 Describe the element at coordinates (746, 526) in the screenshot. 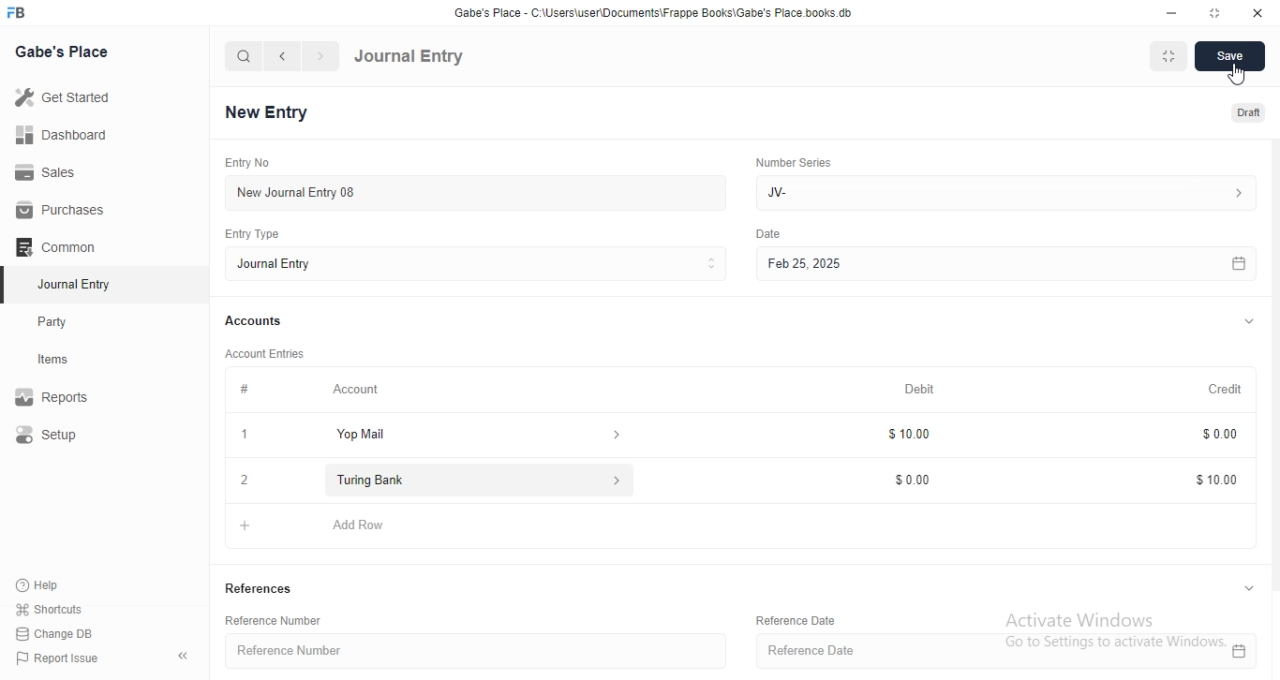

I see `+ Add Row` at that location.